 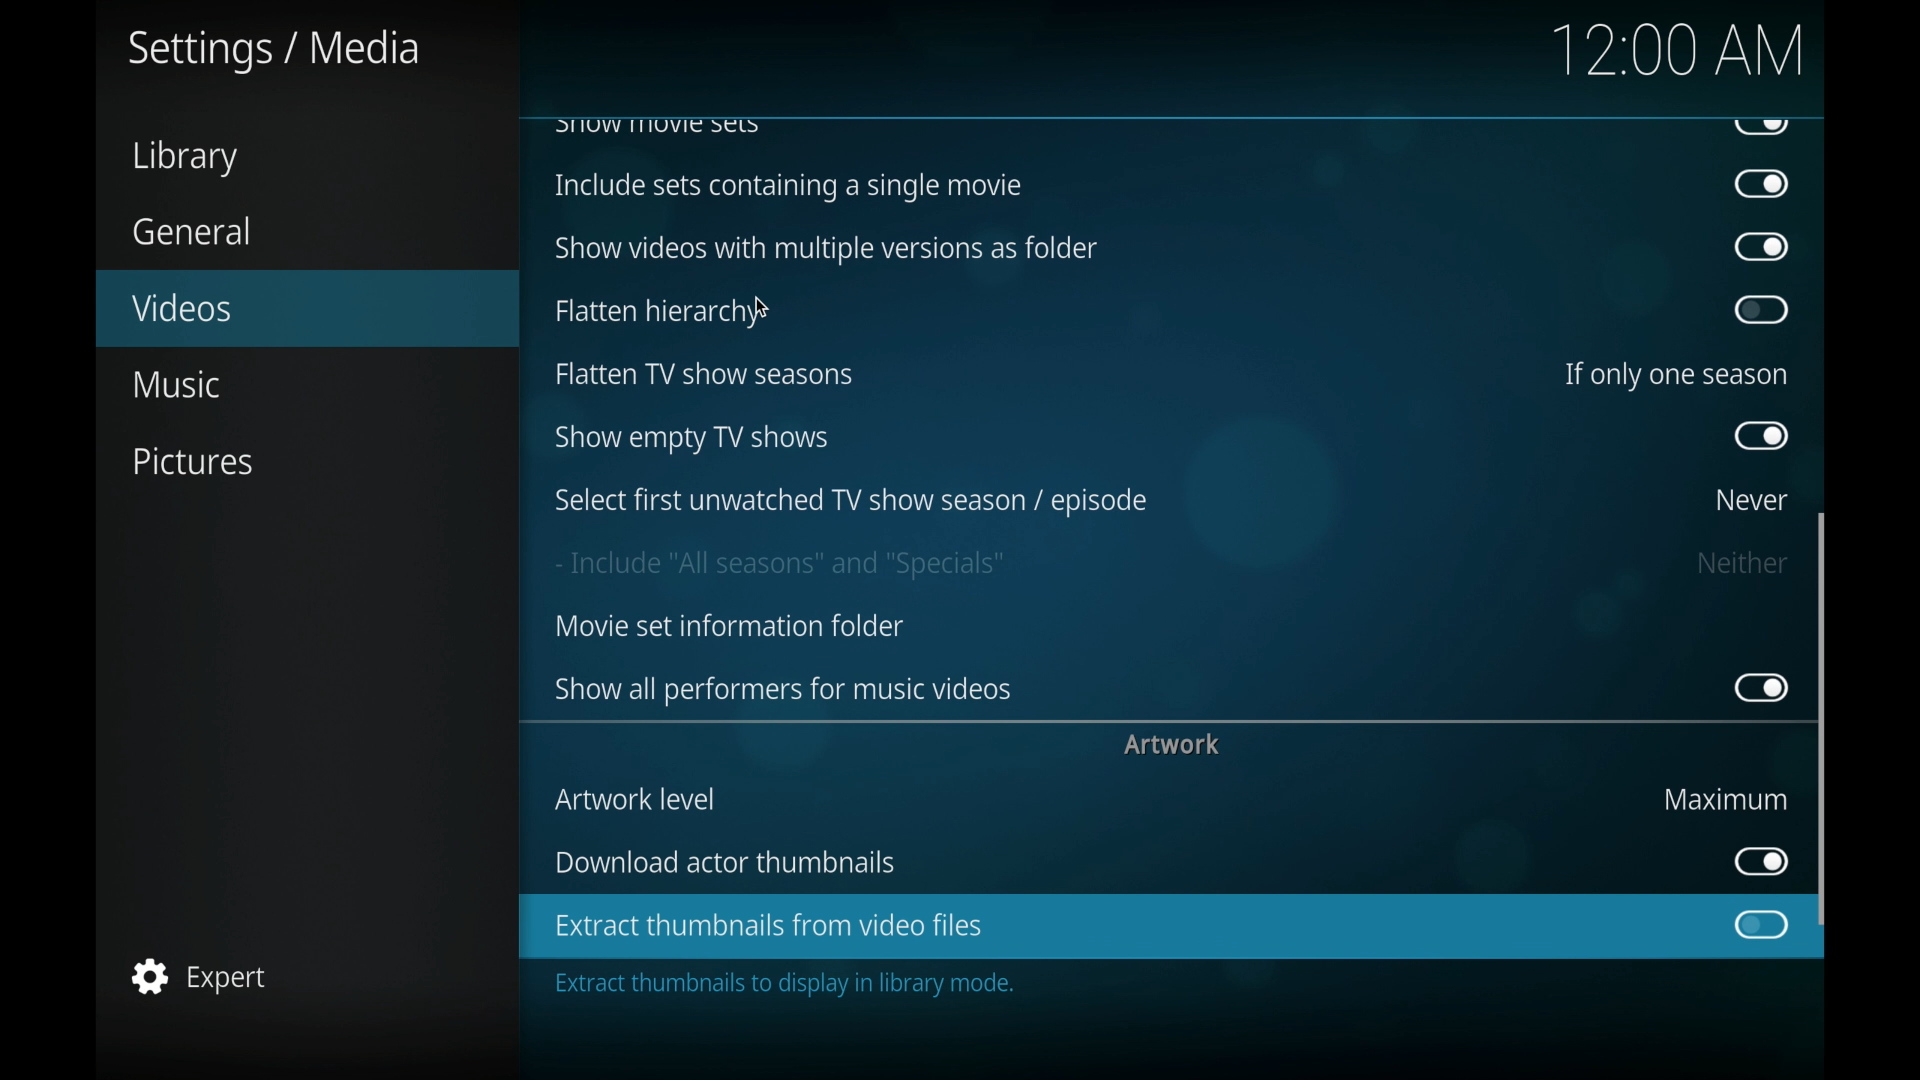 What do you see at coordinates (1762, 688) in the screenshot?
I see `toggle button` at bounding box center [1762, 688].